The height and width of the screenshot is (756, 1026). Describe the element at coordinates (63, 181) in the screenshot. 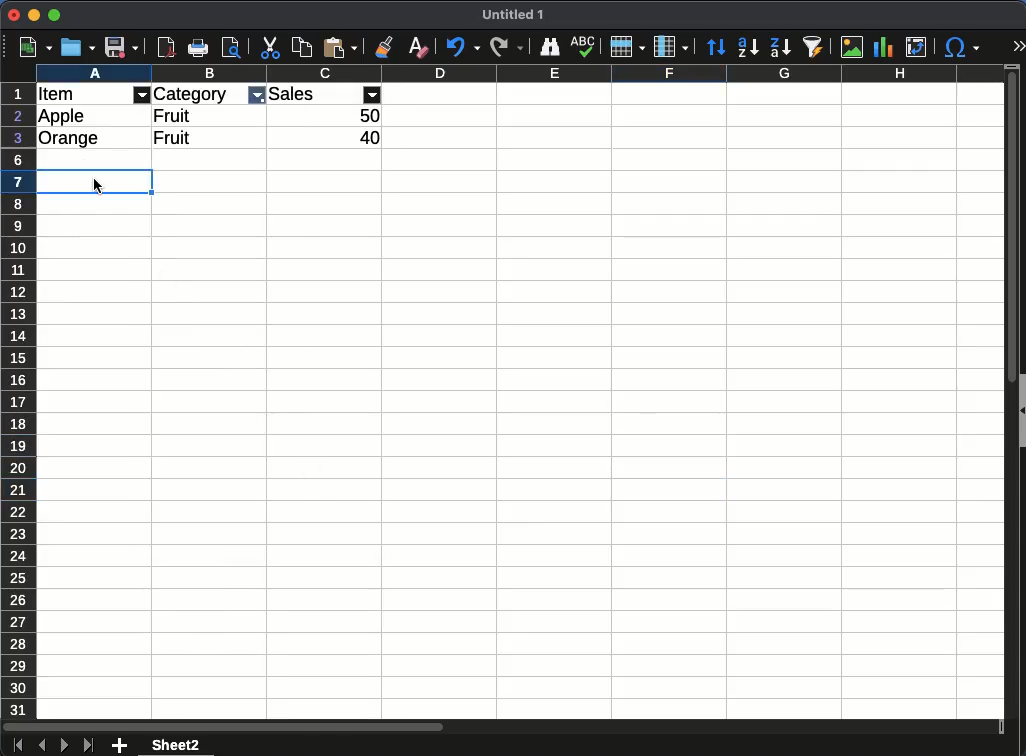

I see `selected cells` at that location.